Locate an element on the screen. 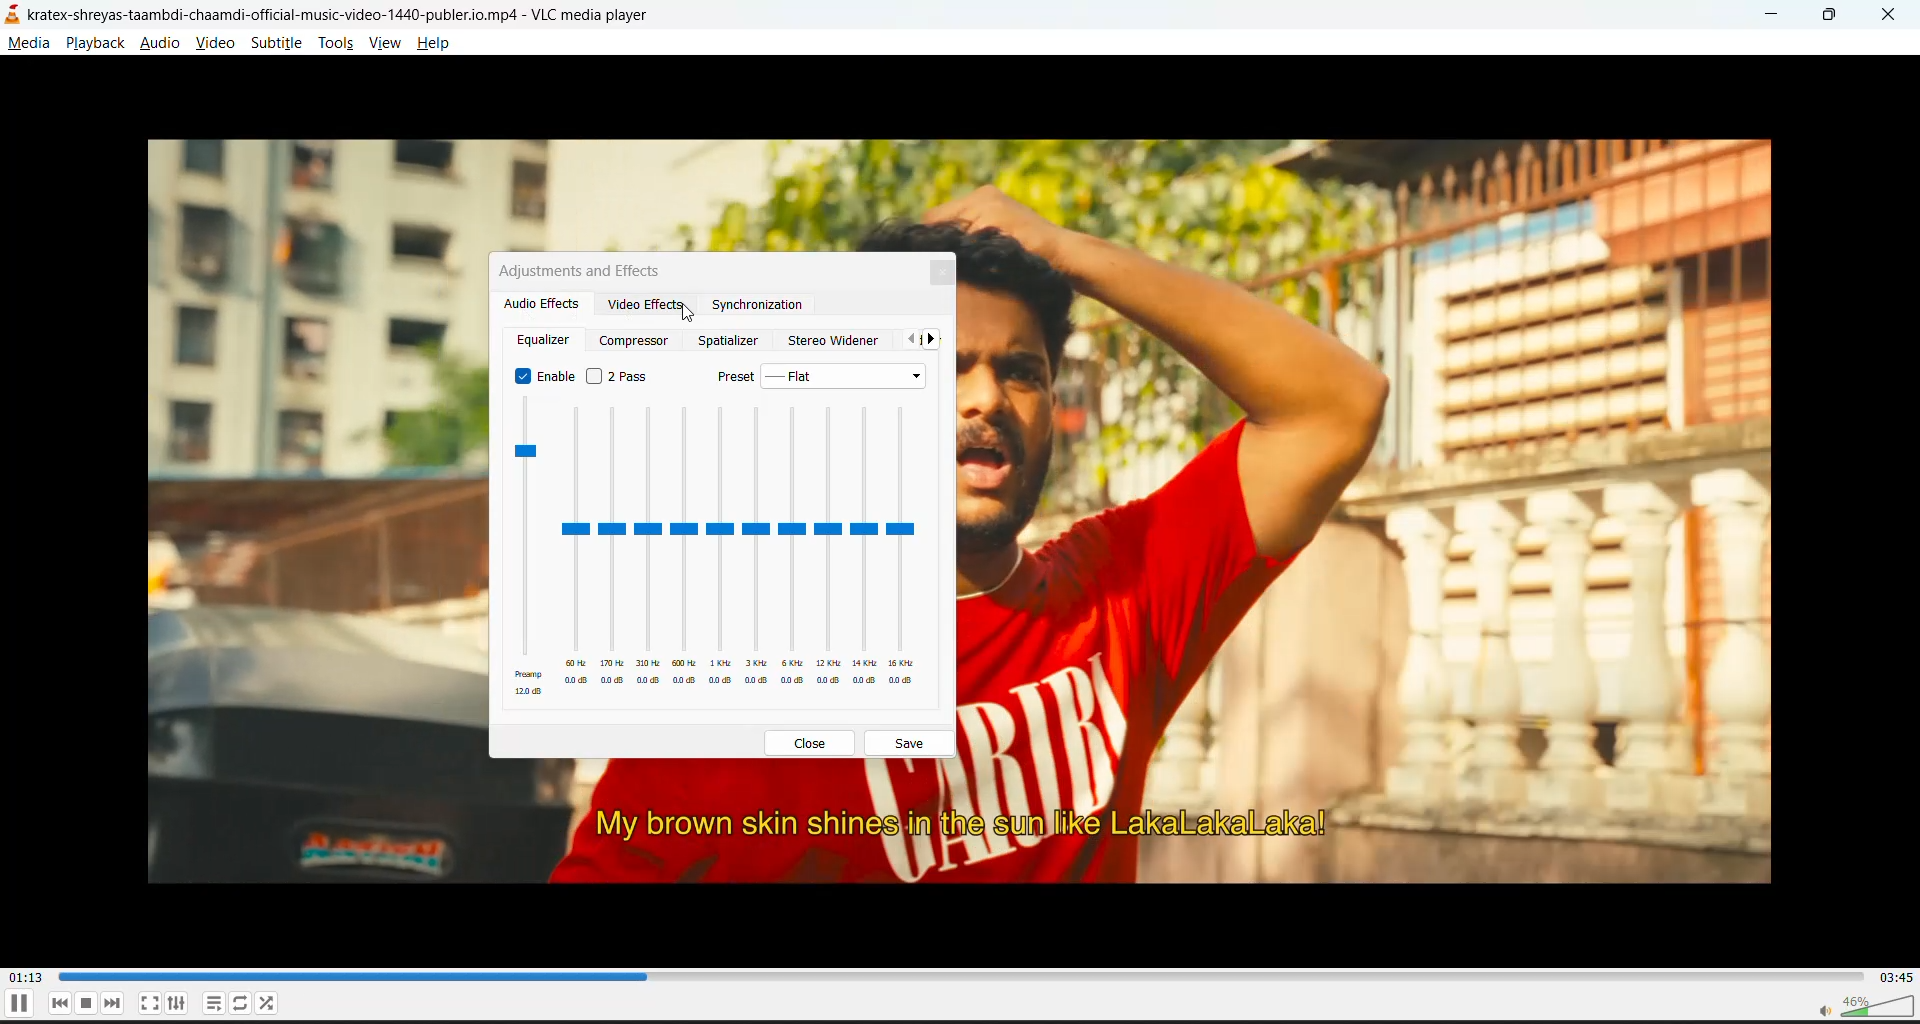  next is located at coordinates (936, 342).